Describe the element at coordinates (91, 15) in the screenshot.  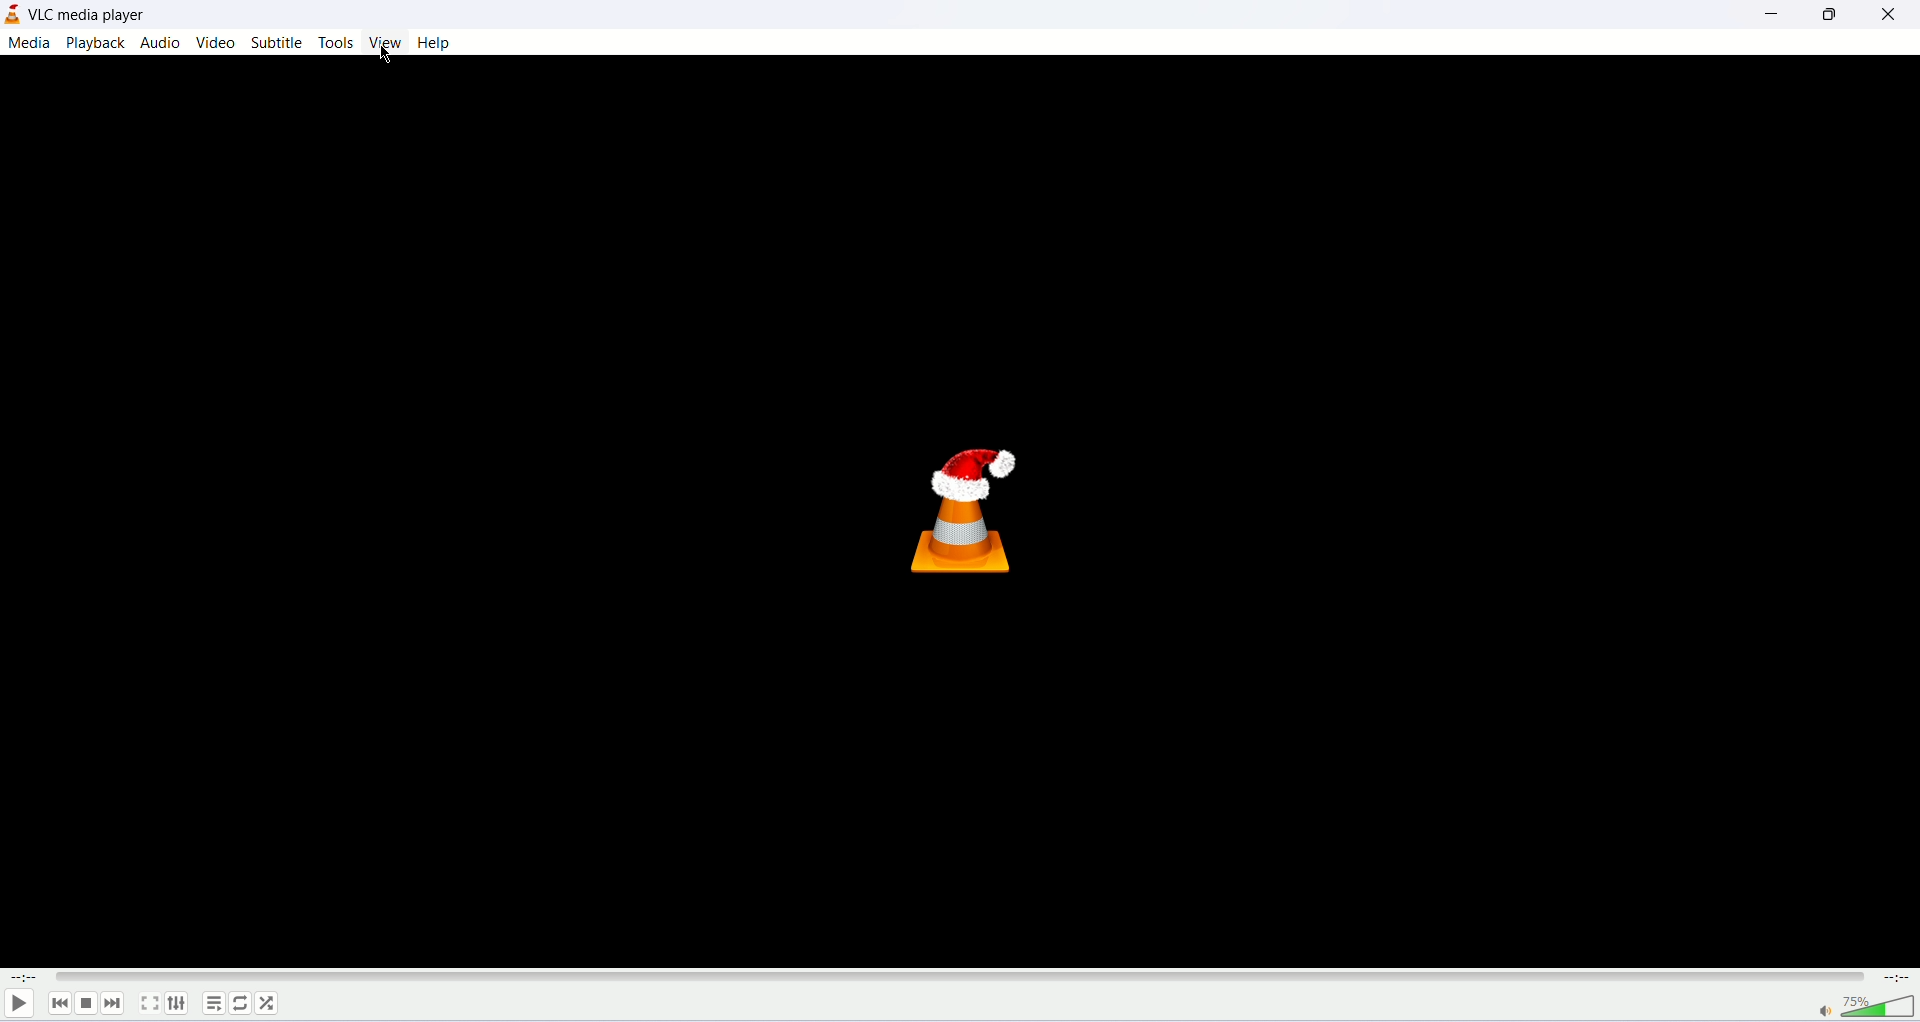
I see `VLC media player` at that location.